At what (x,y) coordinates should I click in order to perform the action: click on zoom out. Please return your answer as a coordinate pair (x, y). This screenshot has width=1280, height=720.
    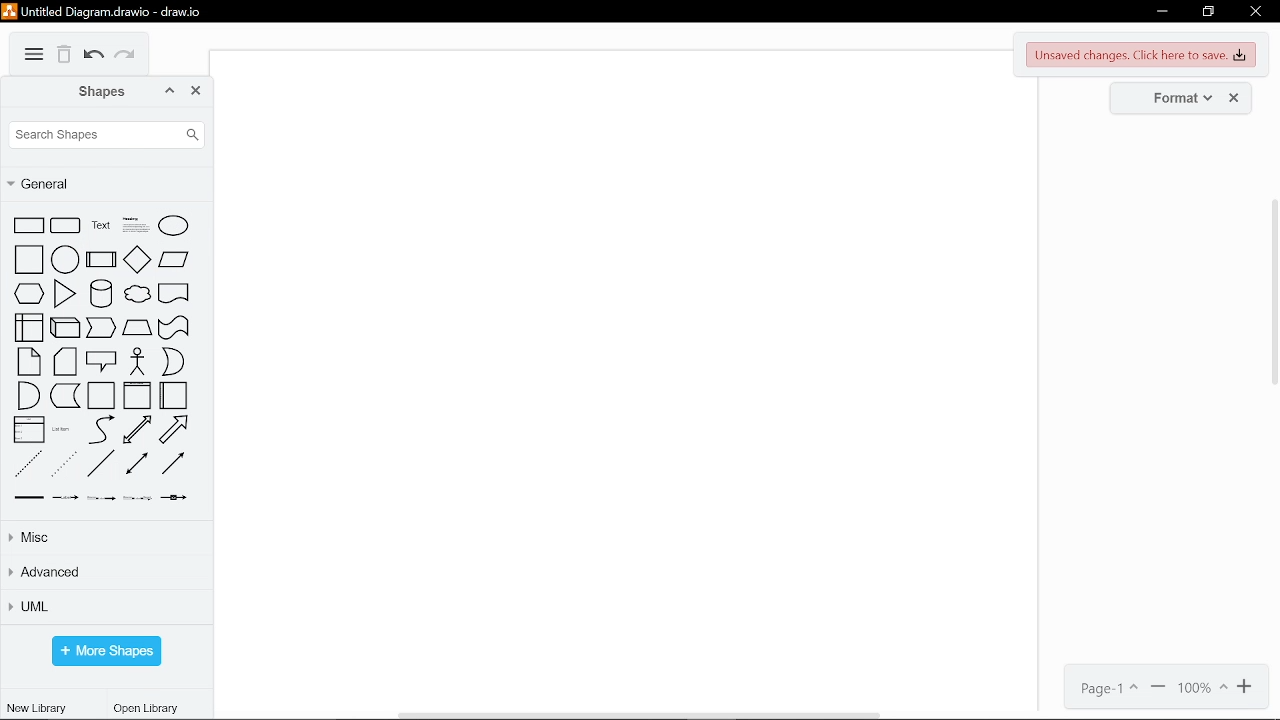
    Looking at the image, I should click on (1159, 688).